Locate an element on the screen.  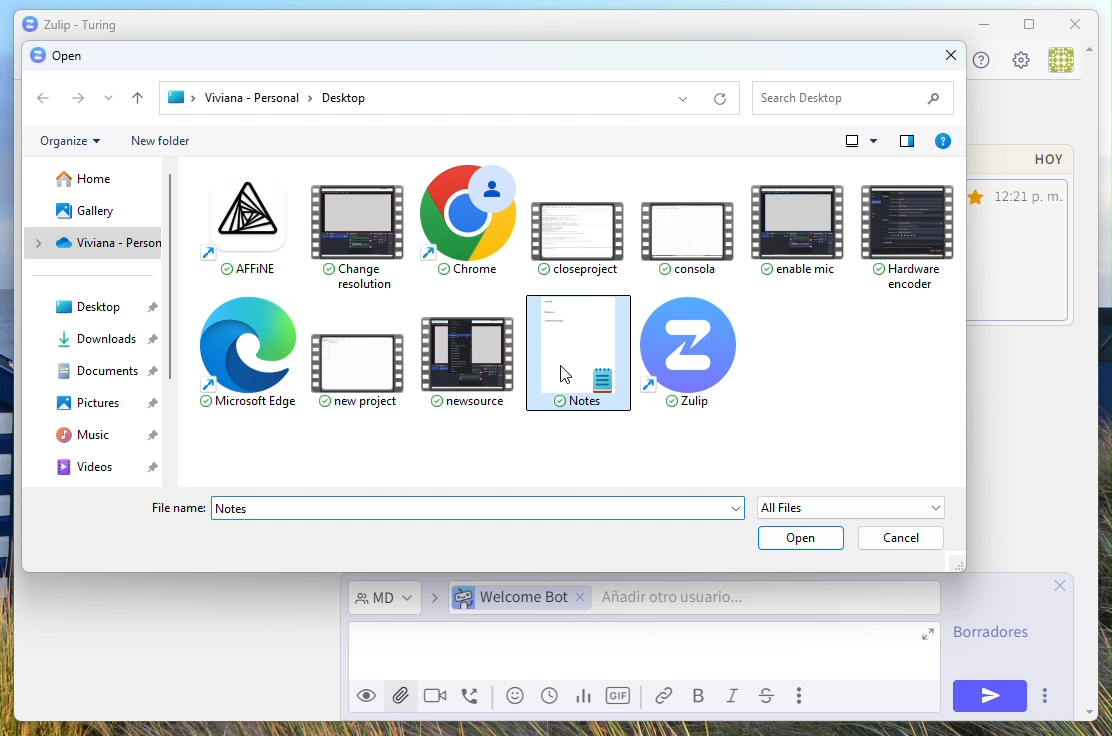
affine is located at coordinates (237, 228).